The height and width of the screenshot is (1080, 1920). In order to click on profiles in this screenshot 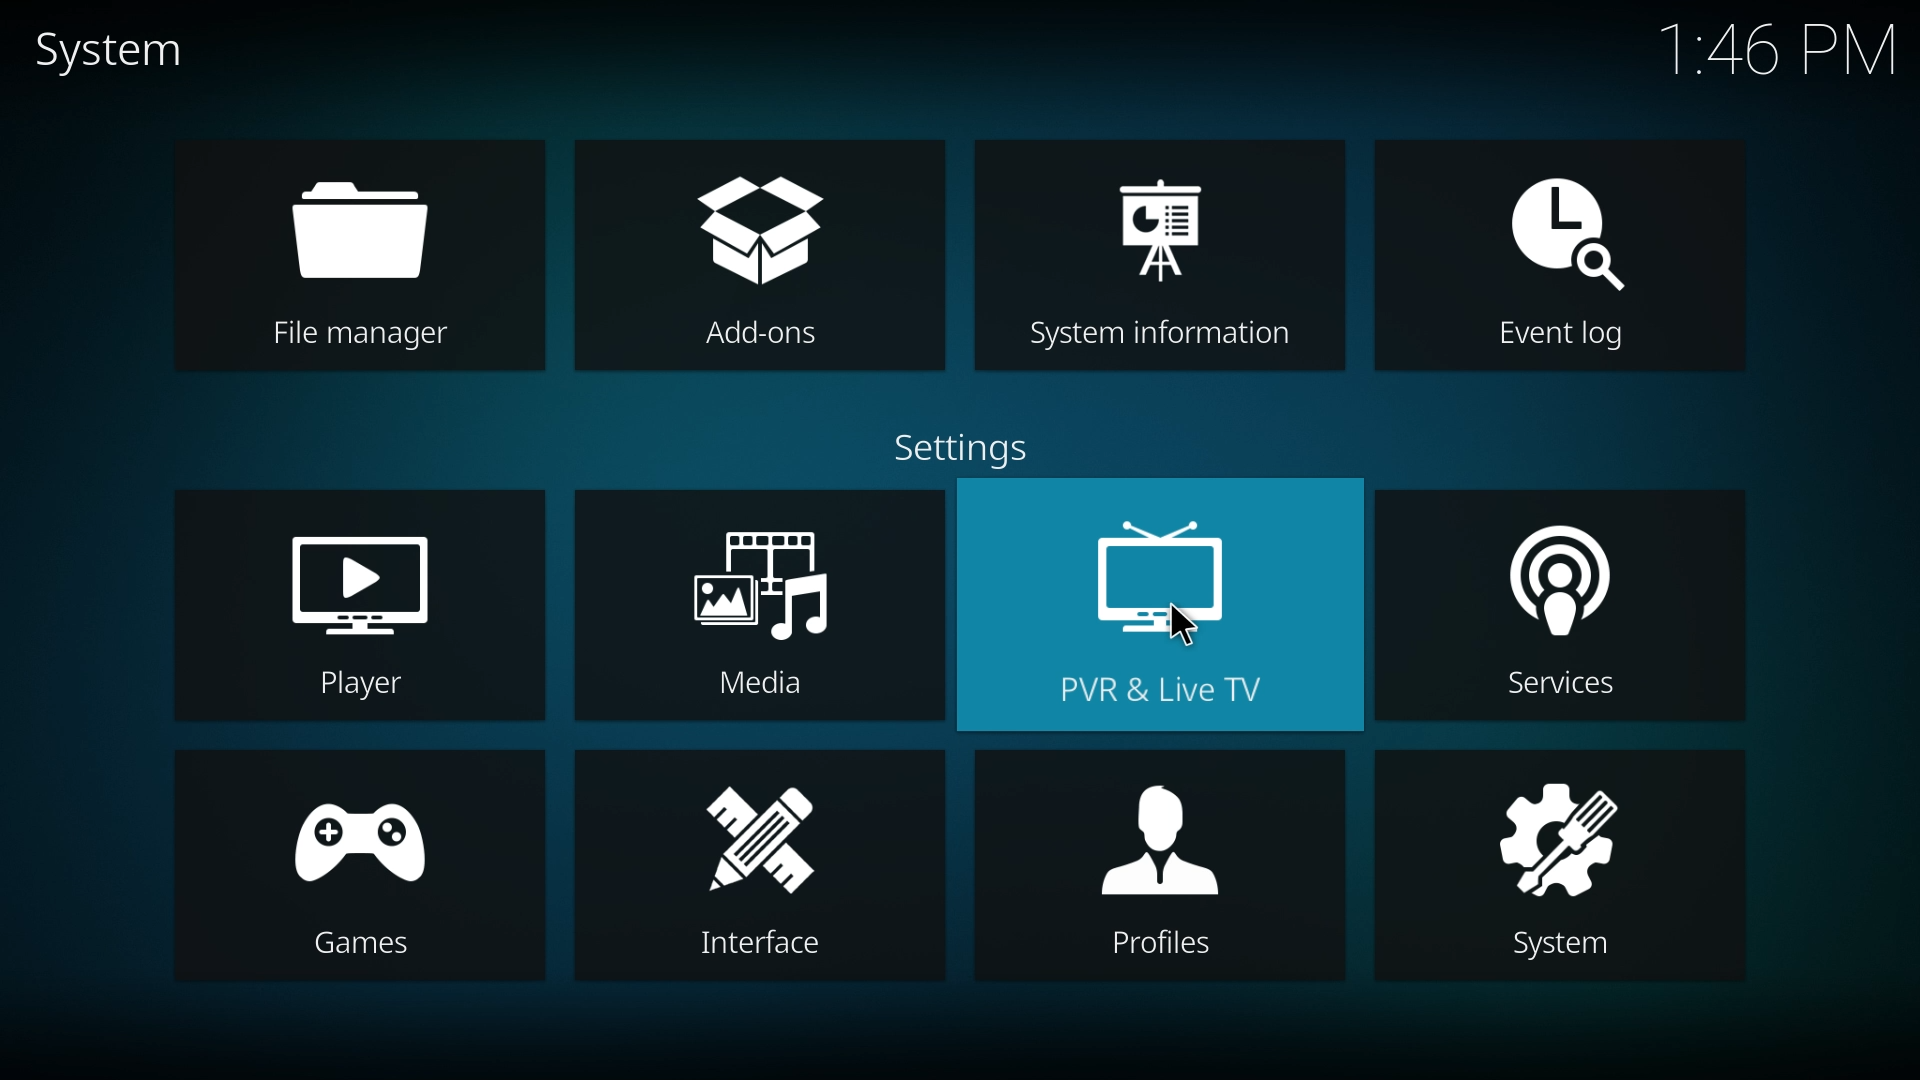, I will do `click(1161, 864)`.